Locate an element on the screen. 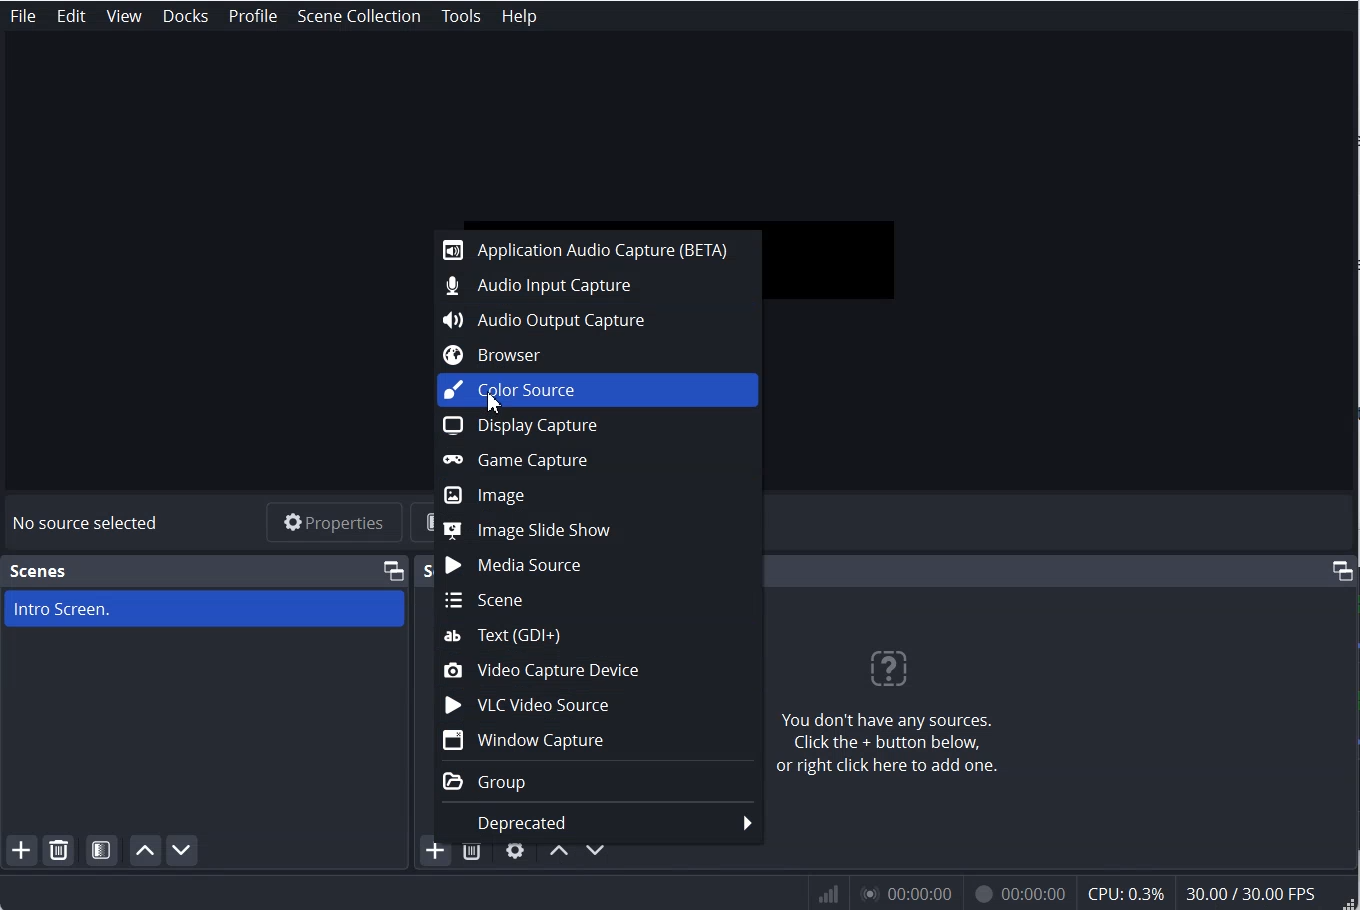  Edit is located at coordinates (72, 16).